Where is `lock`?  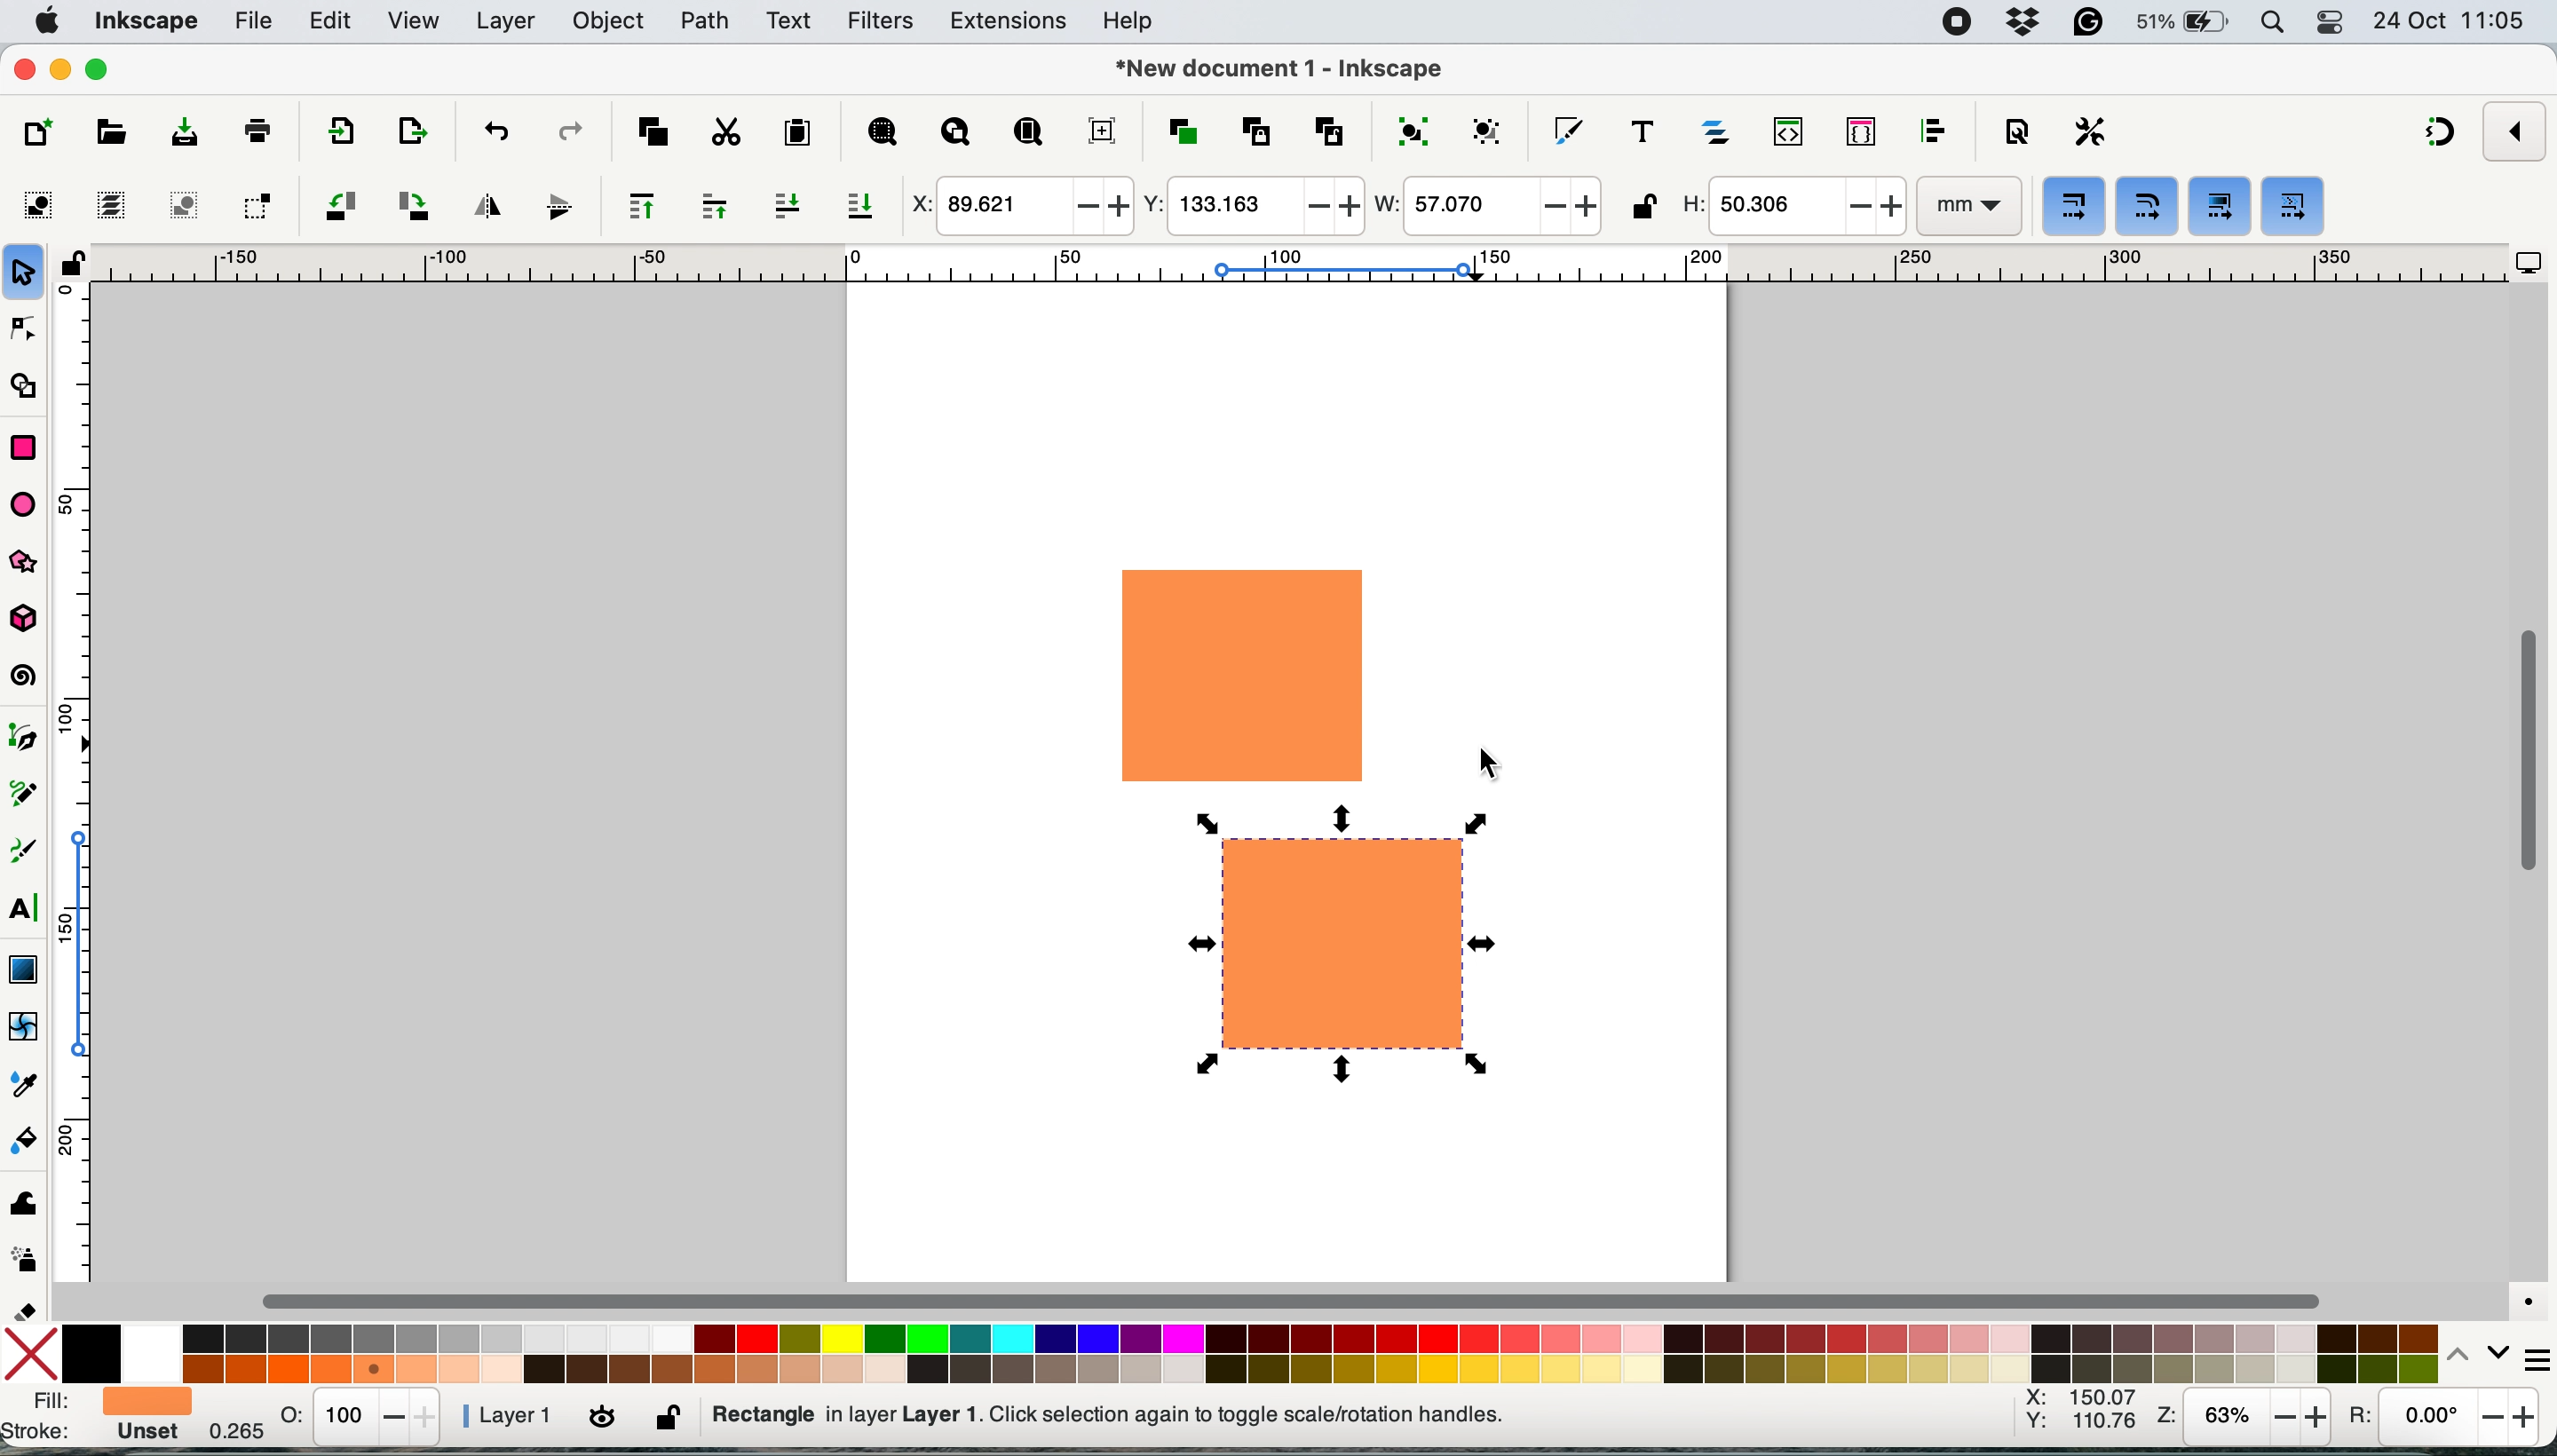
lock is located at coordinates (72, 271).